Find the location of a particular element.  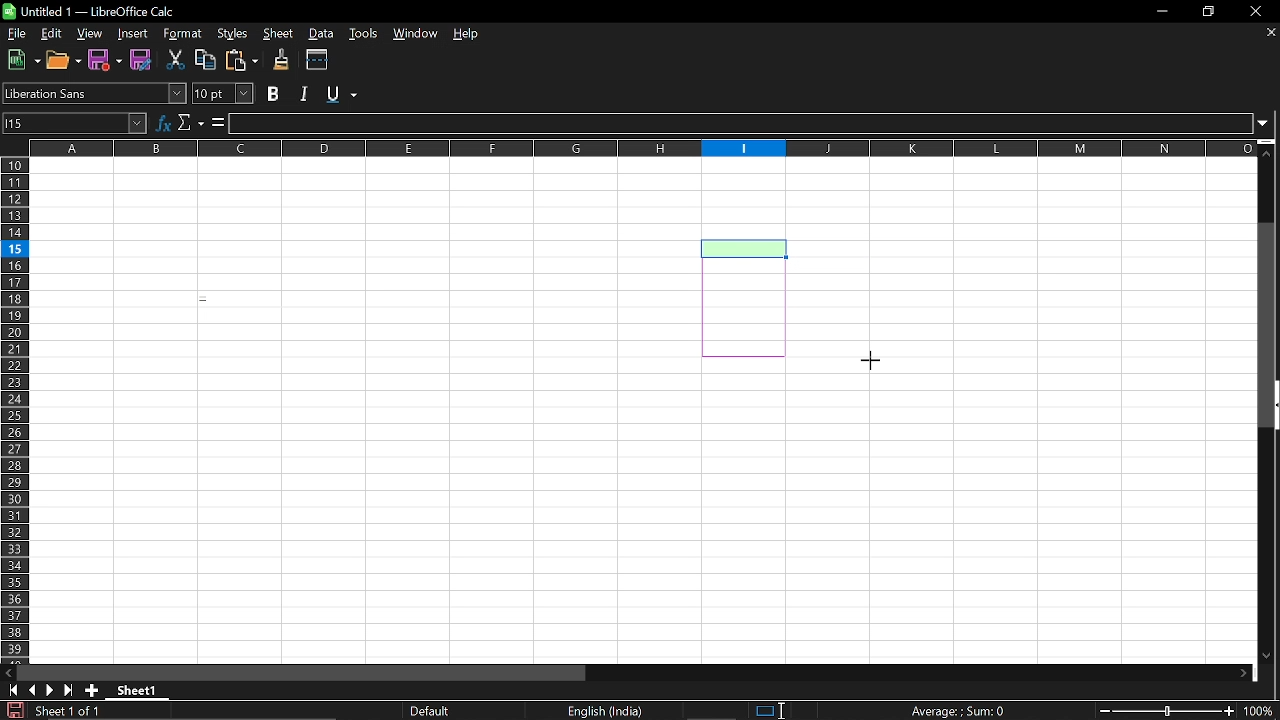

Columns is located at coordinates (642, 148).